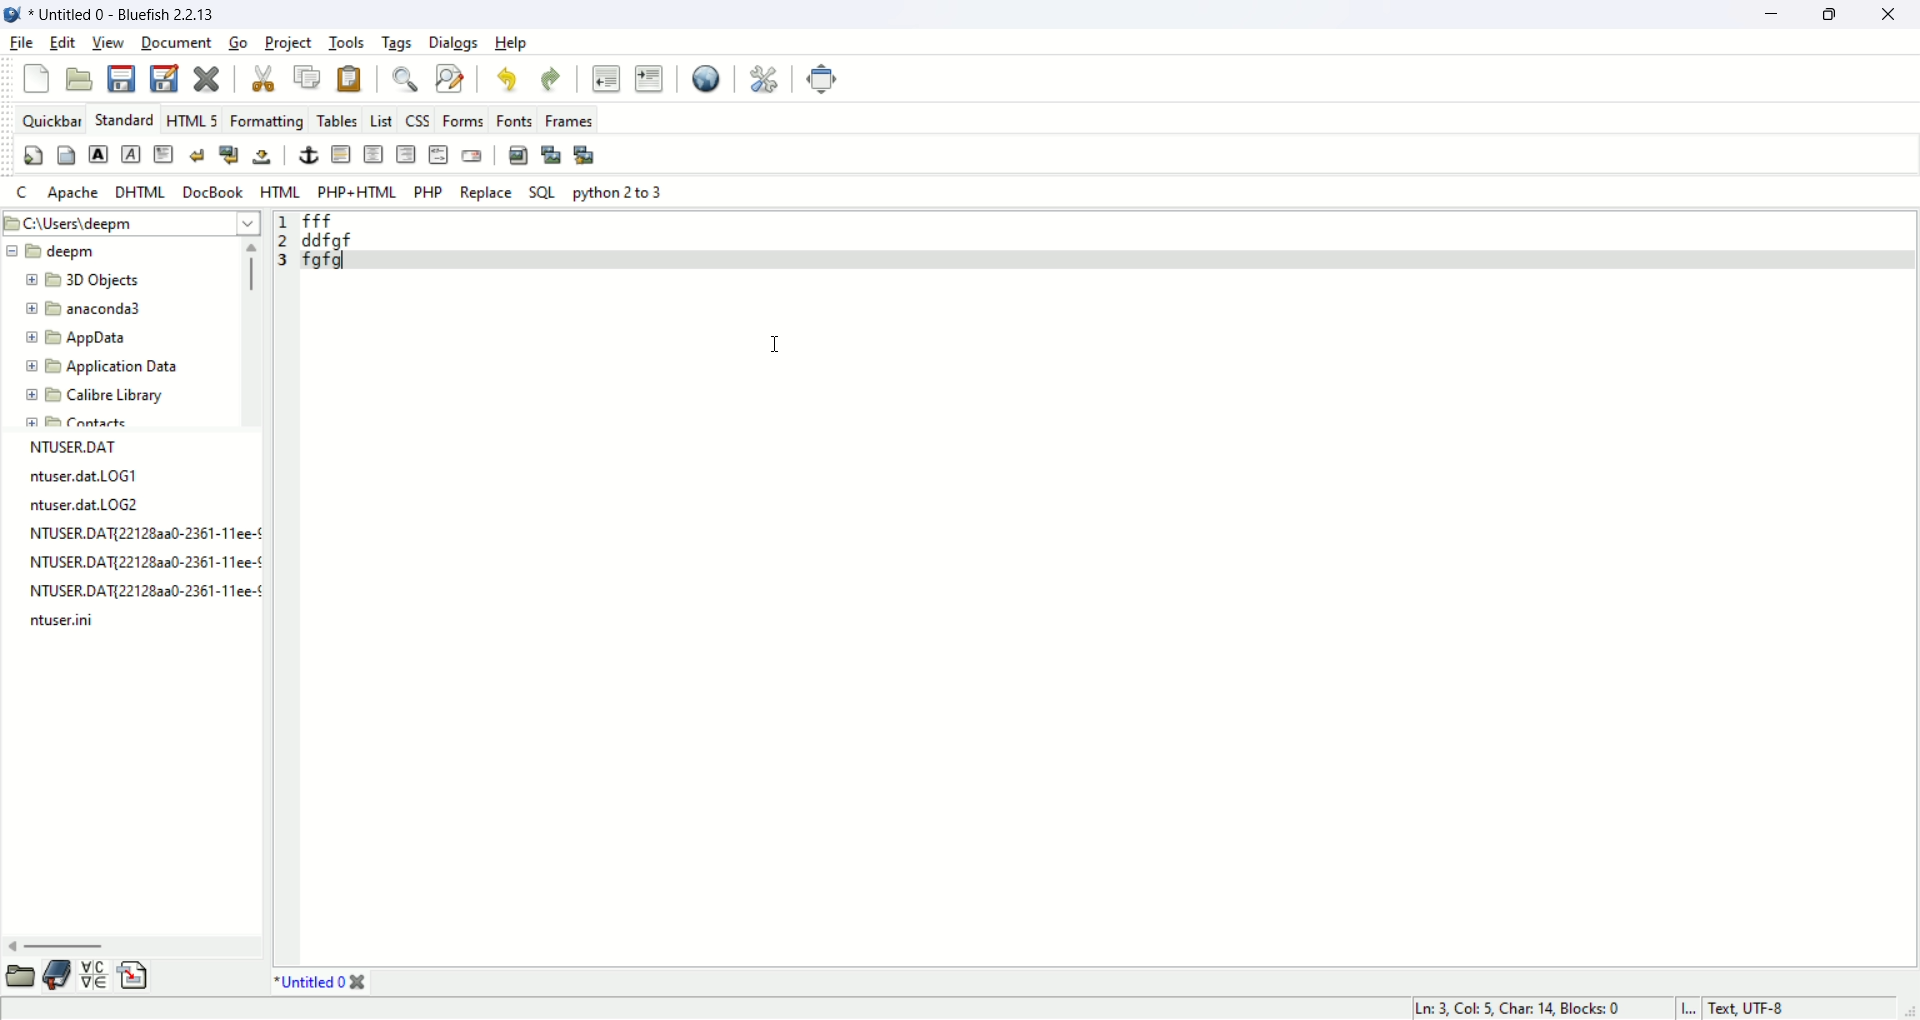 The width and height of the screenshot is (1920, 1020). I want to click on paste, so click(351, 81).